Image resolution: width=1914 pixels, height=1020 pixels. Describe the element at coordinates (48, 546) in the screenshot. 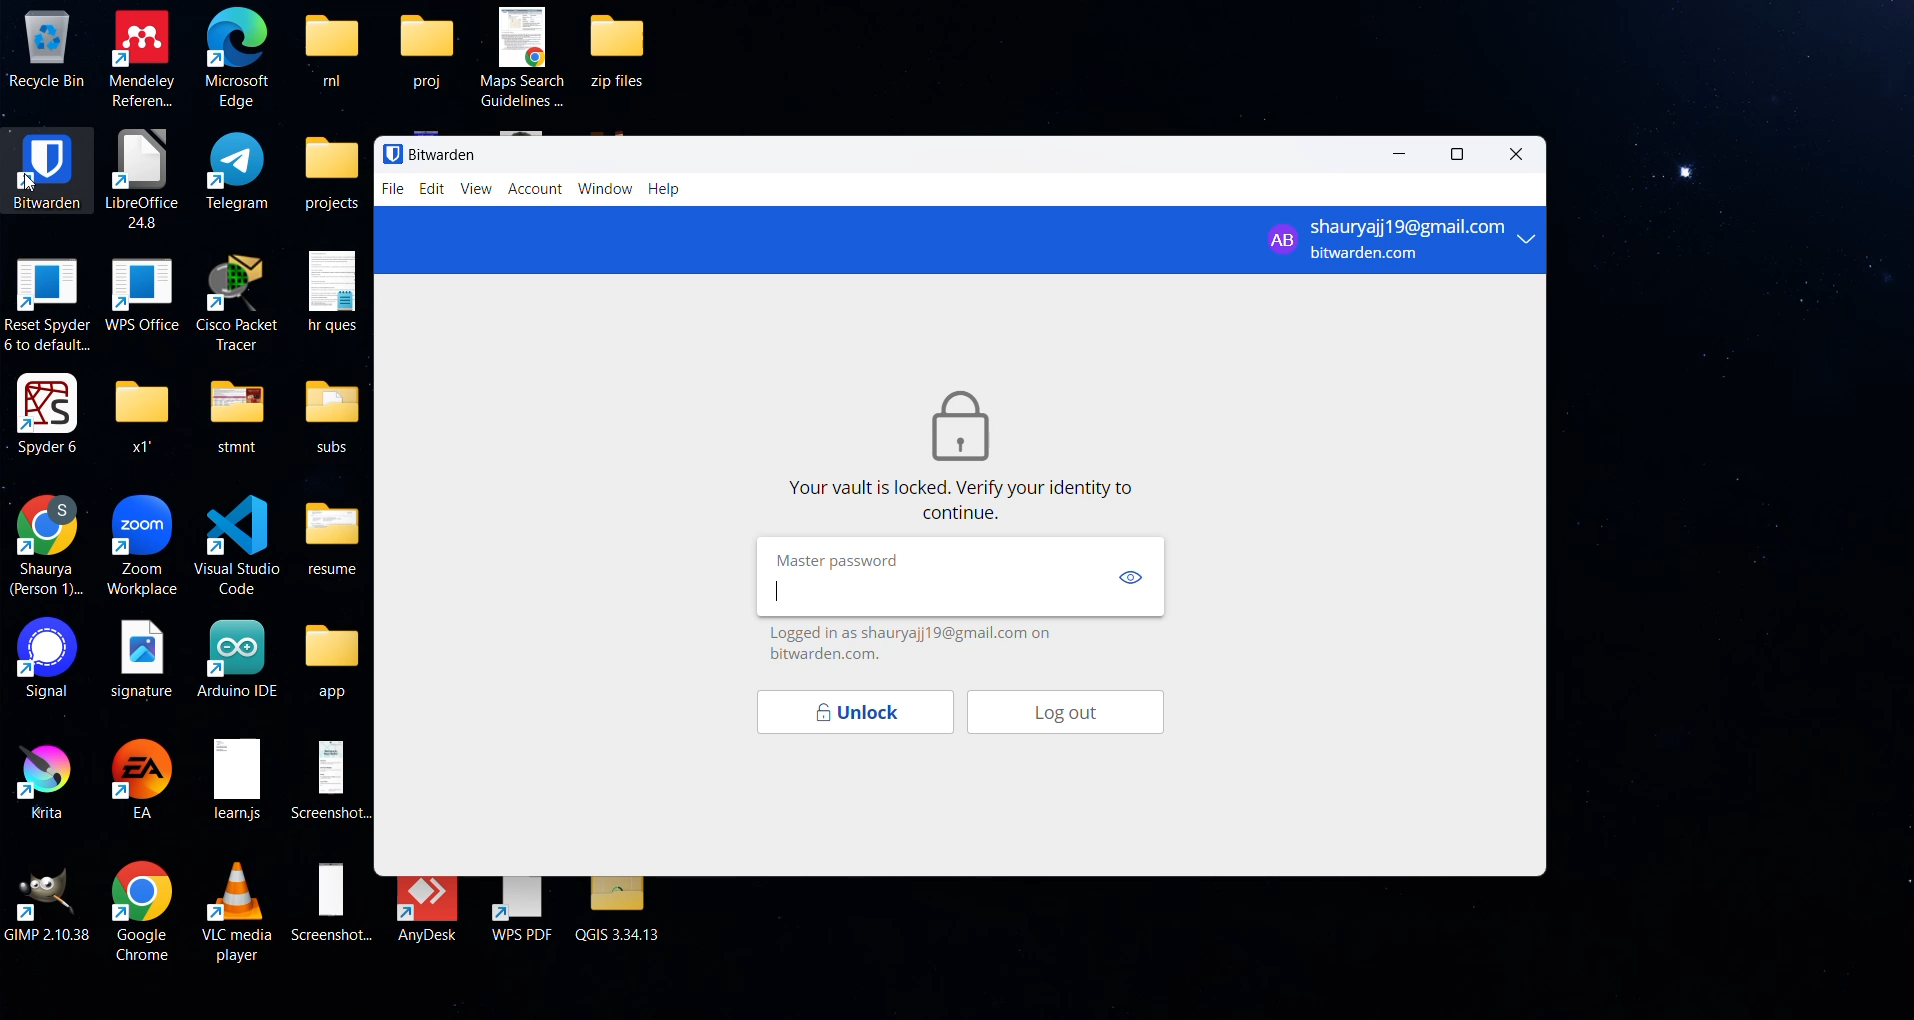

I see `Shaurya(Person 1)...` at that location.